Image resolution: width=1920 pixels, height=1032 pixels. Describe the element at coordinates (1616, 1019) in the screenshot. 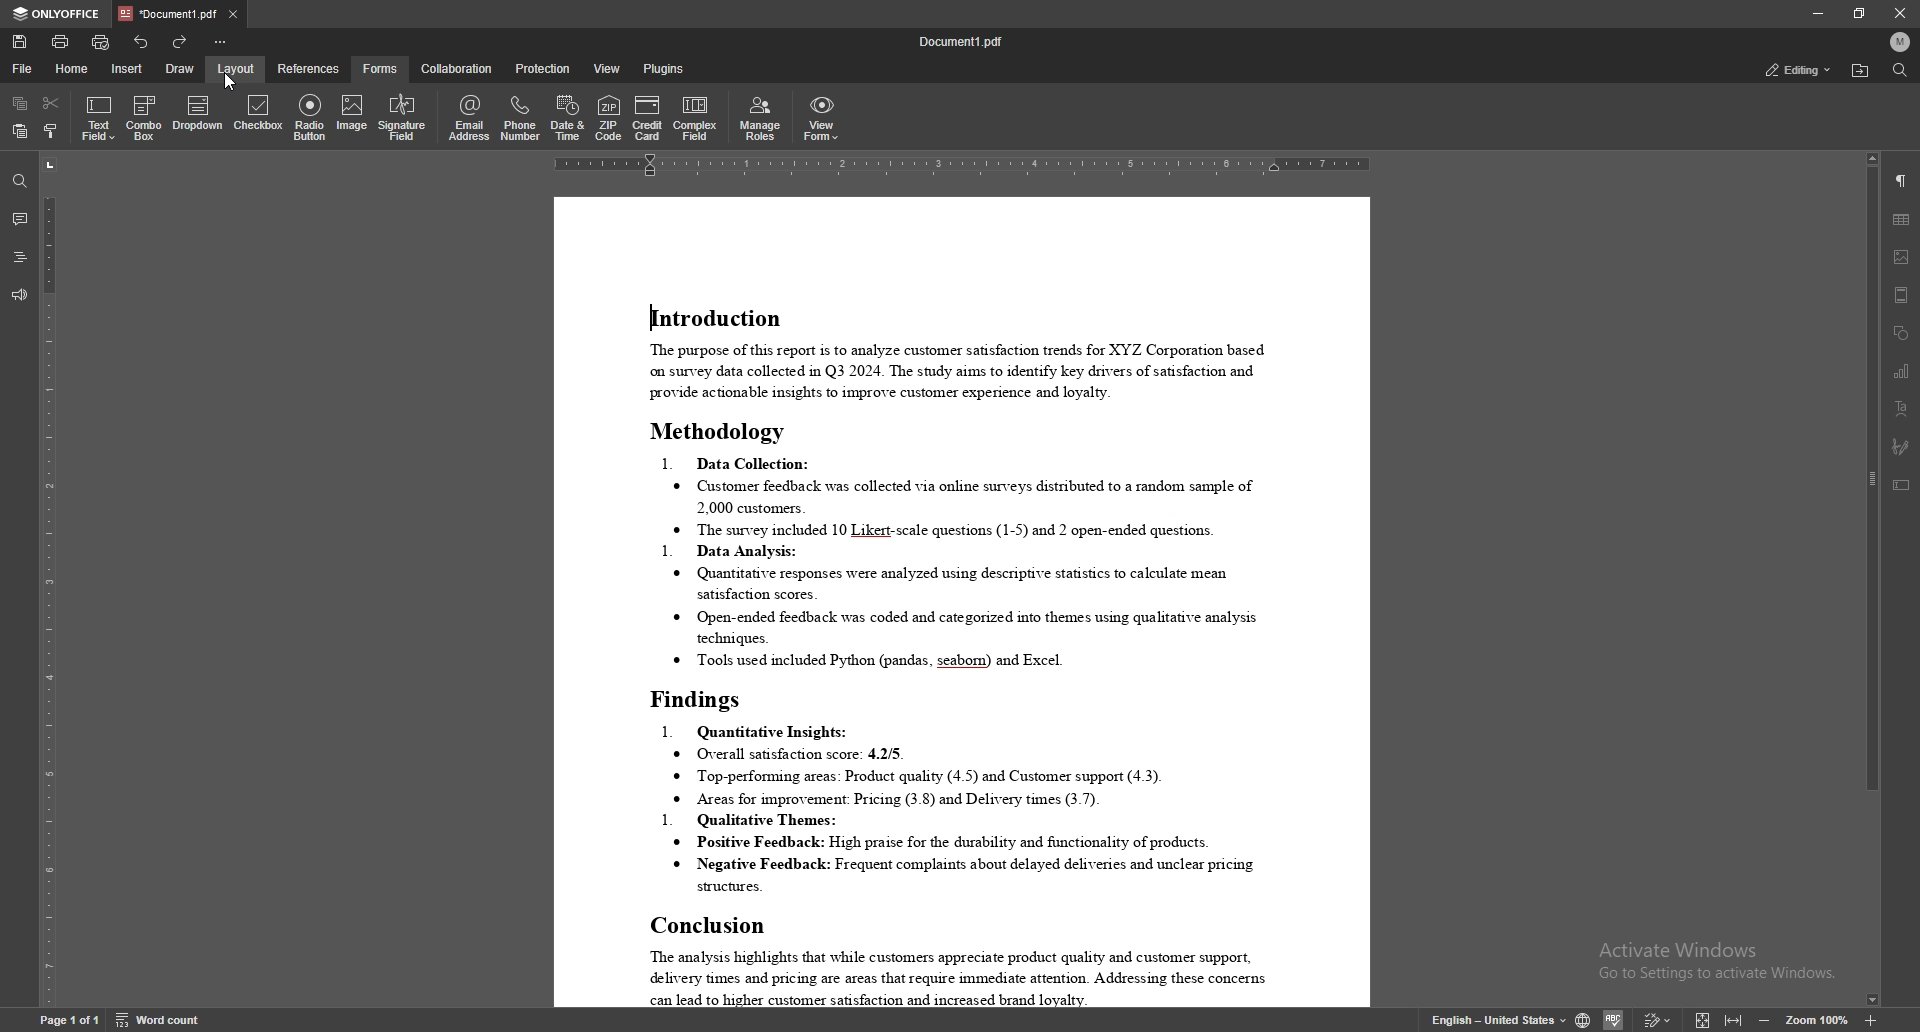

I see `spell check` at that location.